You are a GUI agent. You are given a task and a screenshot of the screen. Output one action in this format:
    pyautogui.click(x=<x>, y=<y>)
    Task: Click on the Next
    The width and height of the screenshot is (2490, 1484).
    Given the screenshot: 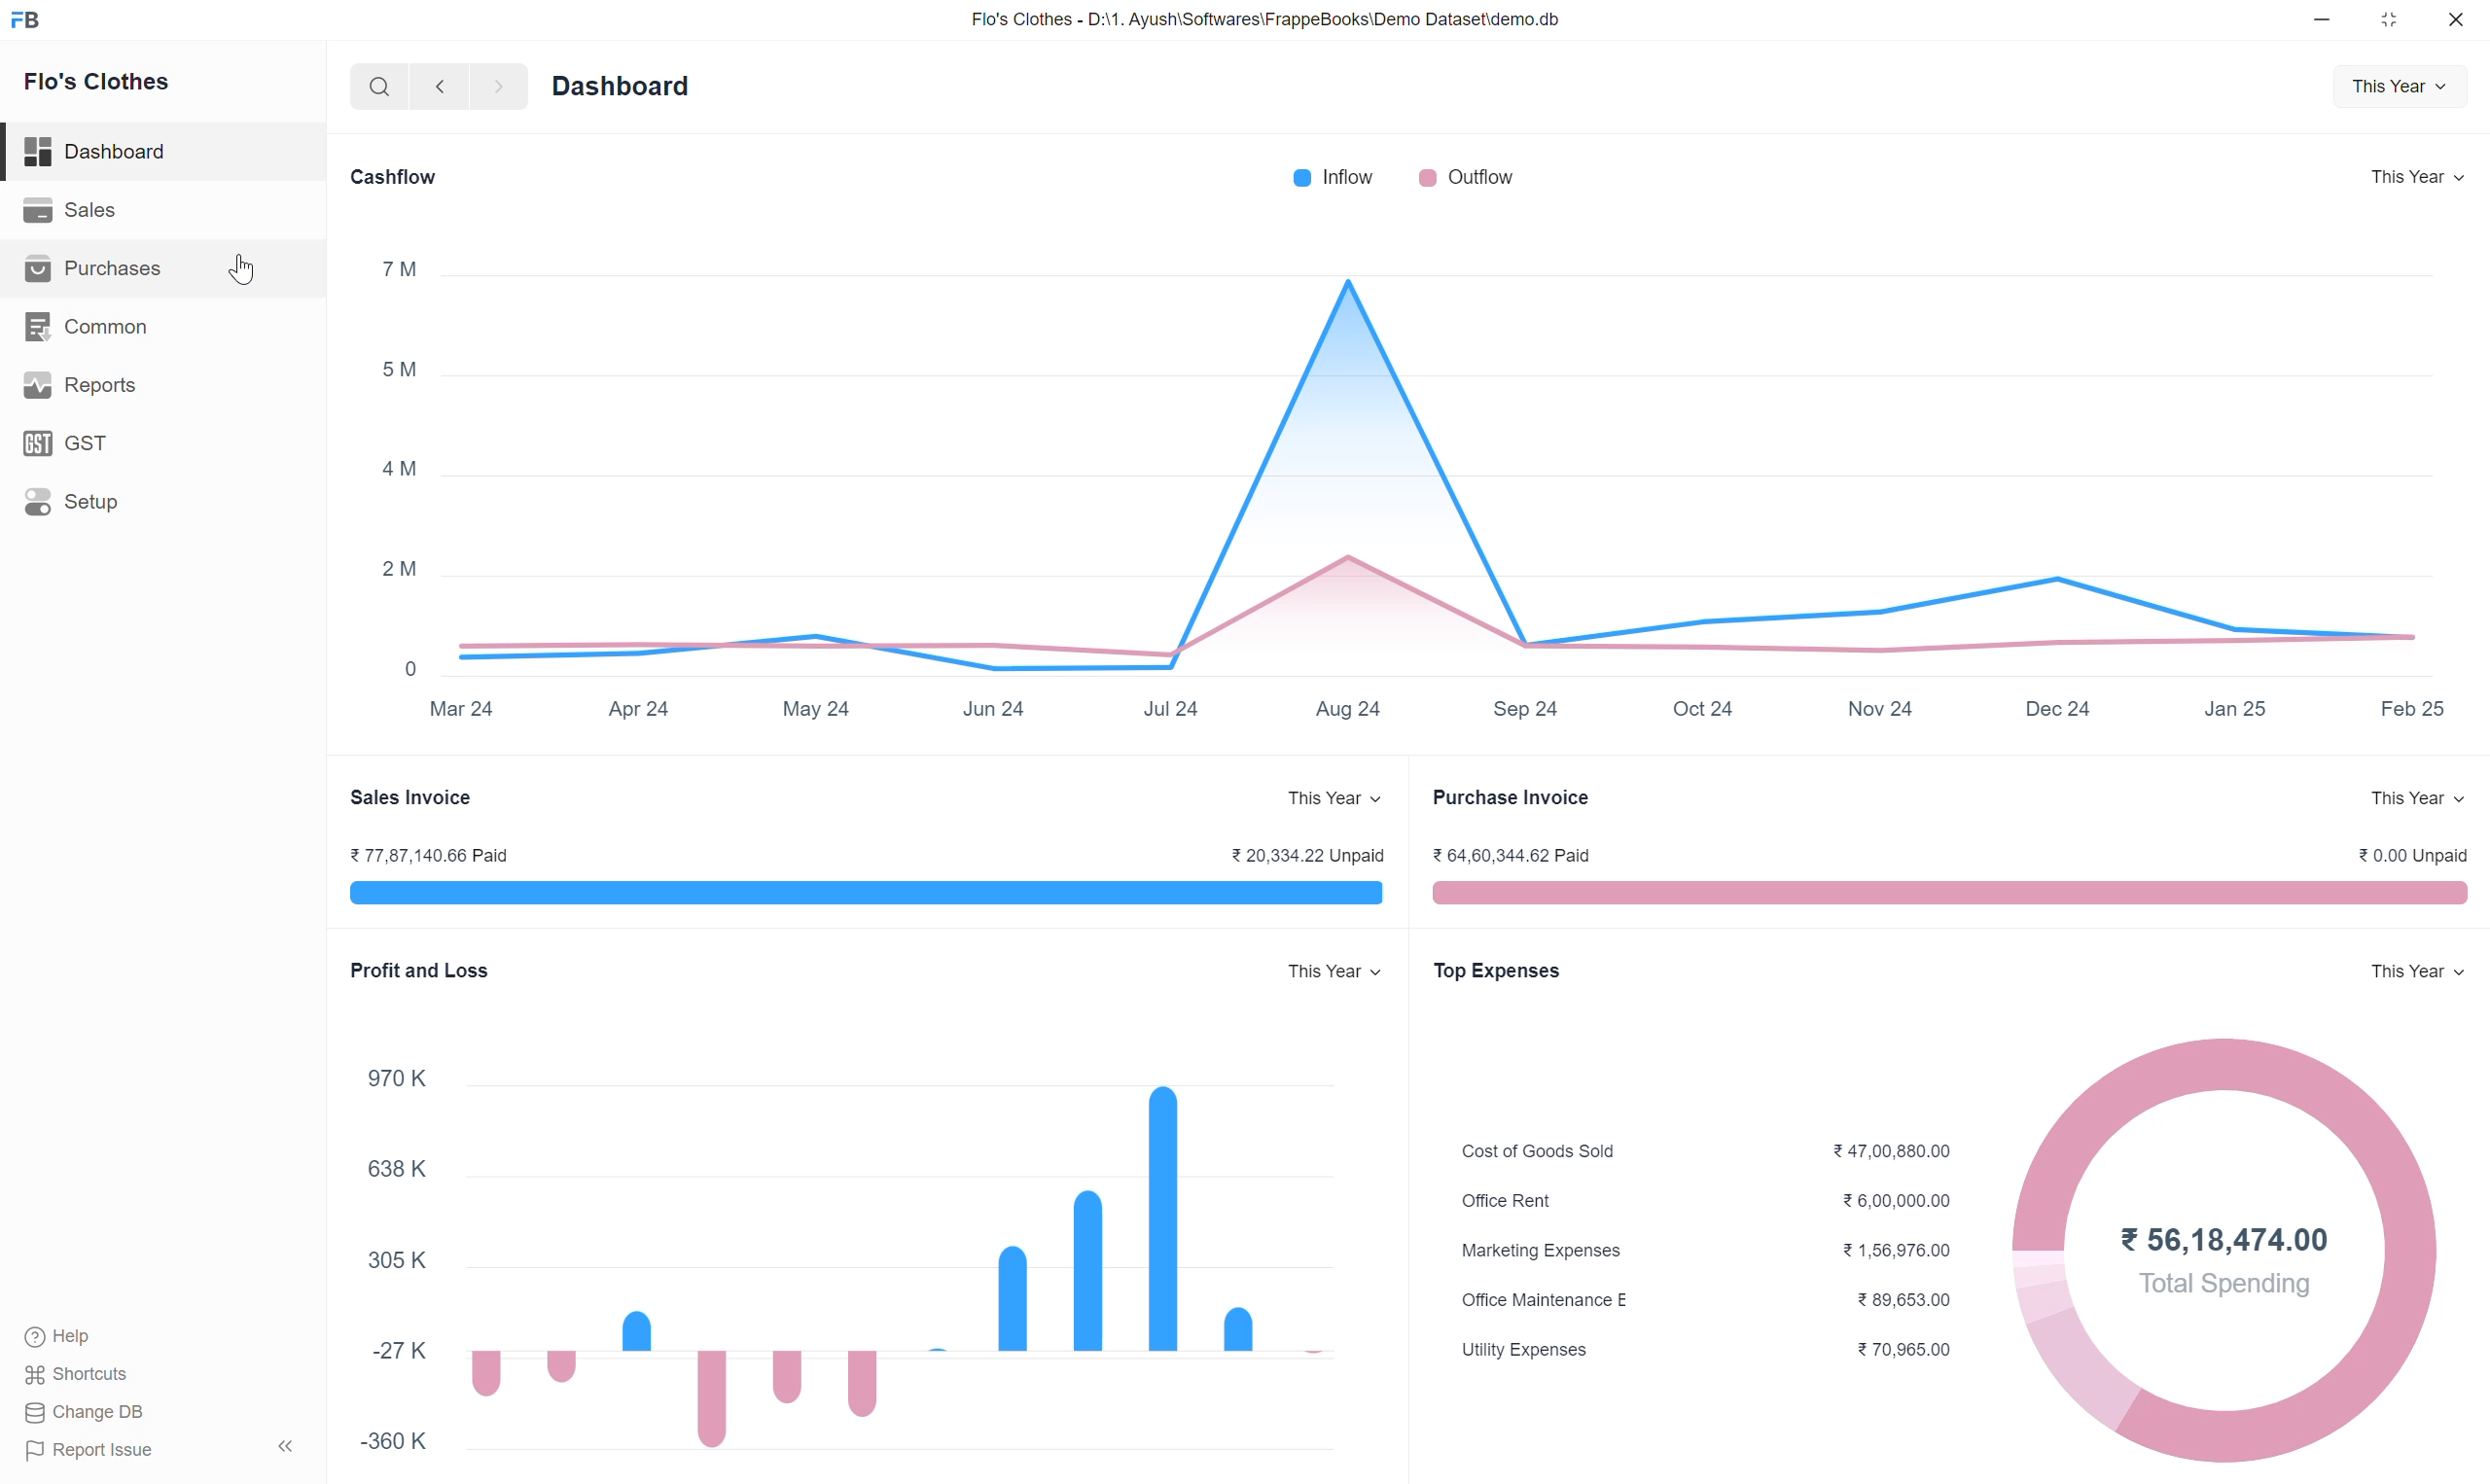 What is the action you would take?
    pyautogui.click(x=500, y=86)
    